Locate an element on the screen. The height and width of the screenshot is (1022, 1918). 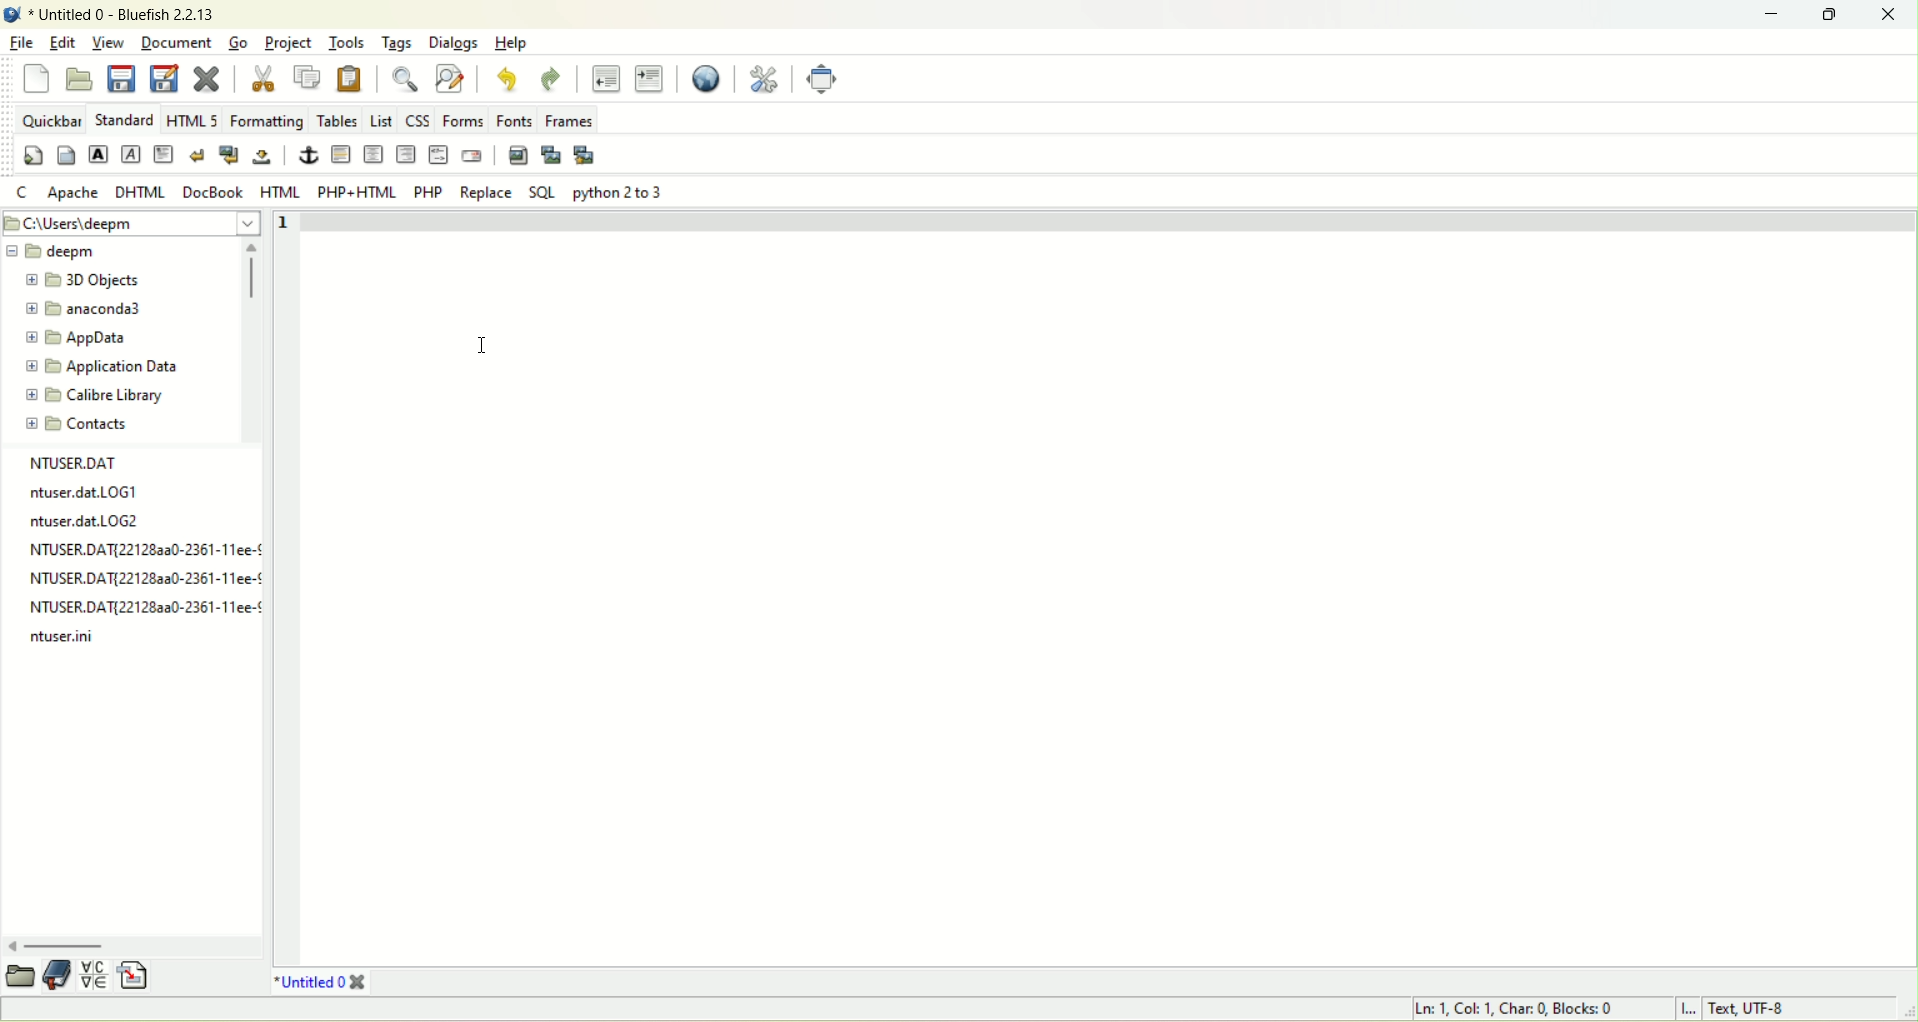
frames is located at coordinates (569, 121).